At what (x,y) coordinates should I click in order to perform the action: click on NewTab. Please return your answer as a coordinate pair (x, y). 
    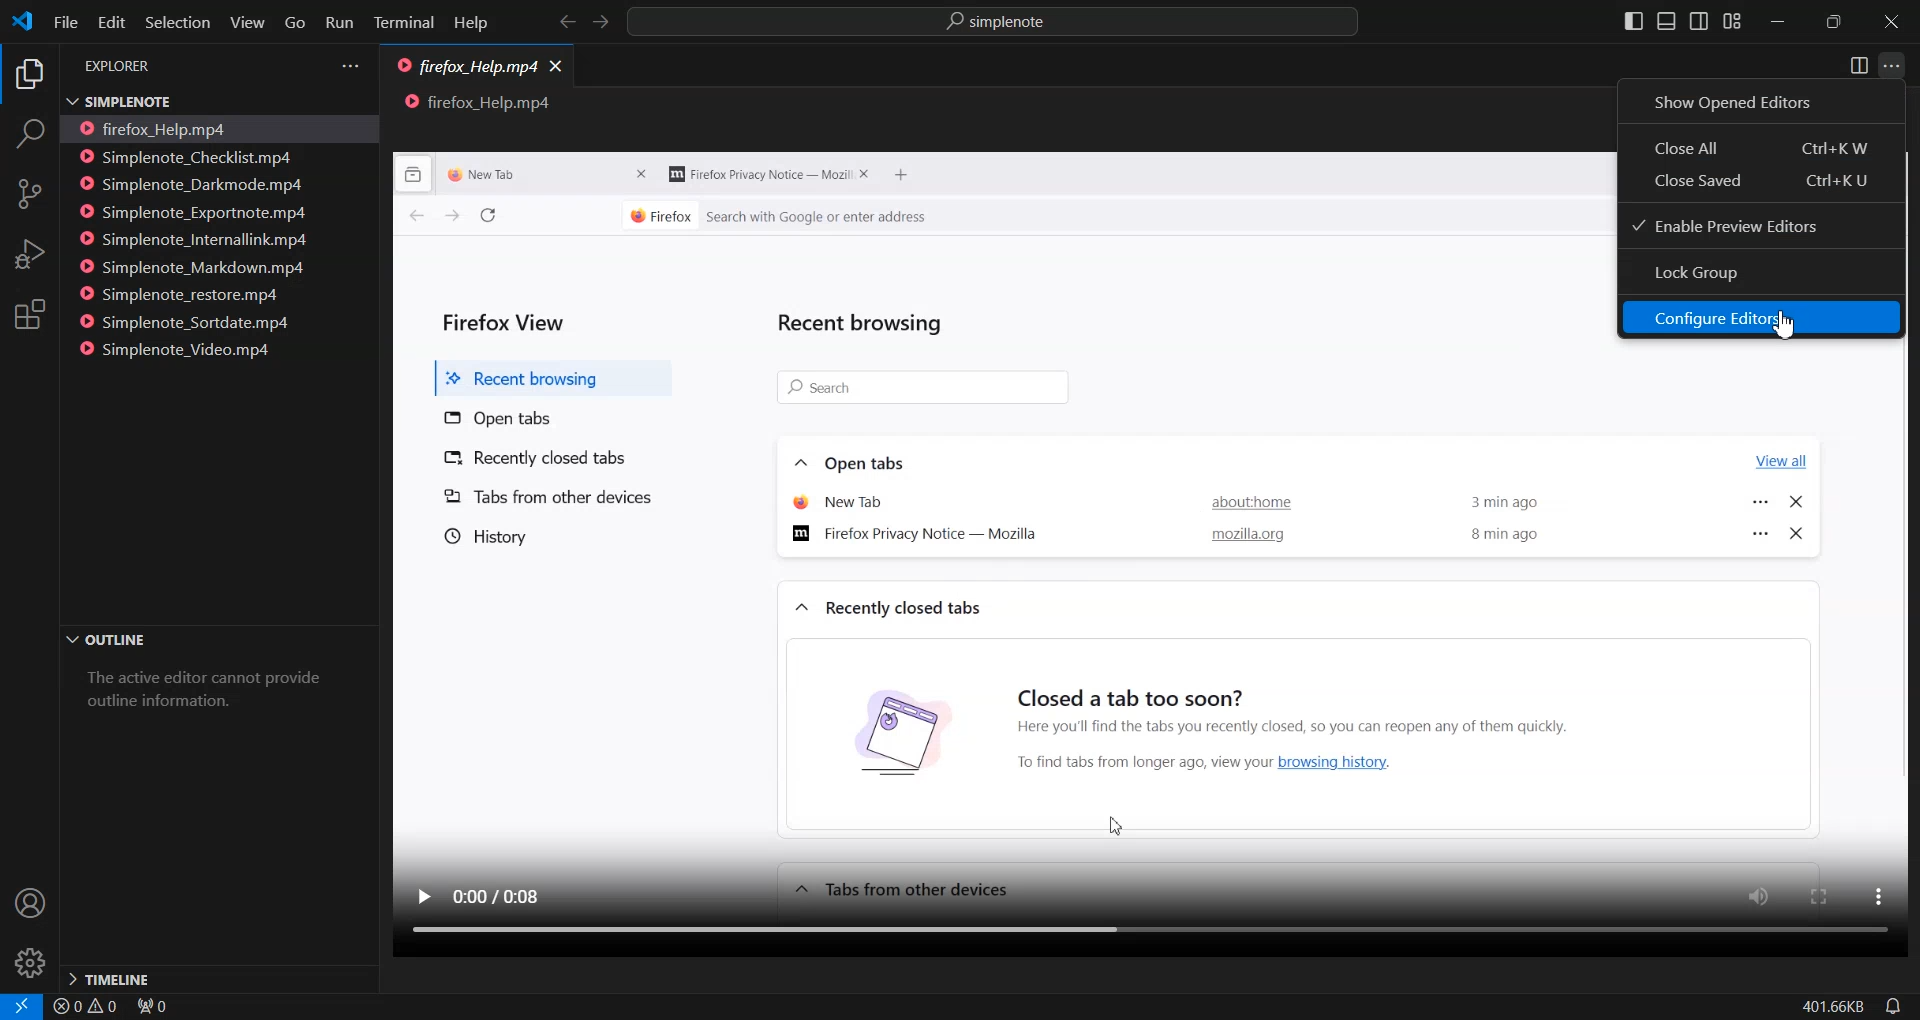
    Looking at the image, I should click on (501, 173).